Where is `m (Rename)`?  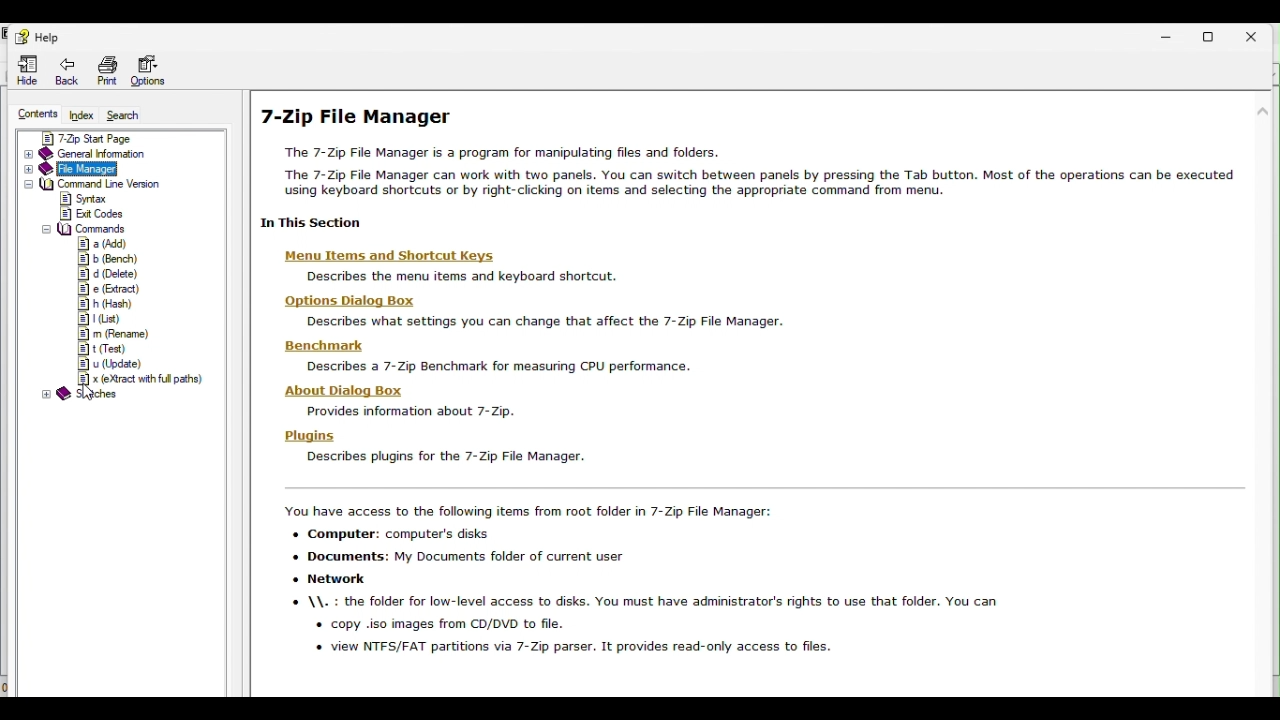
m (Rename) is located at coordinates (115, 333).